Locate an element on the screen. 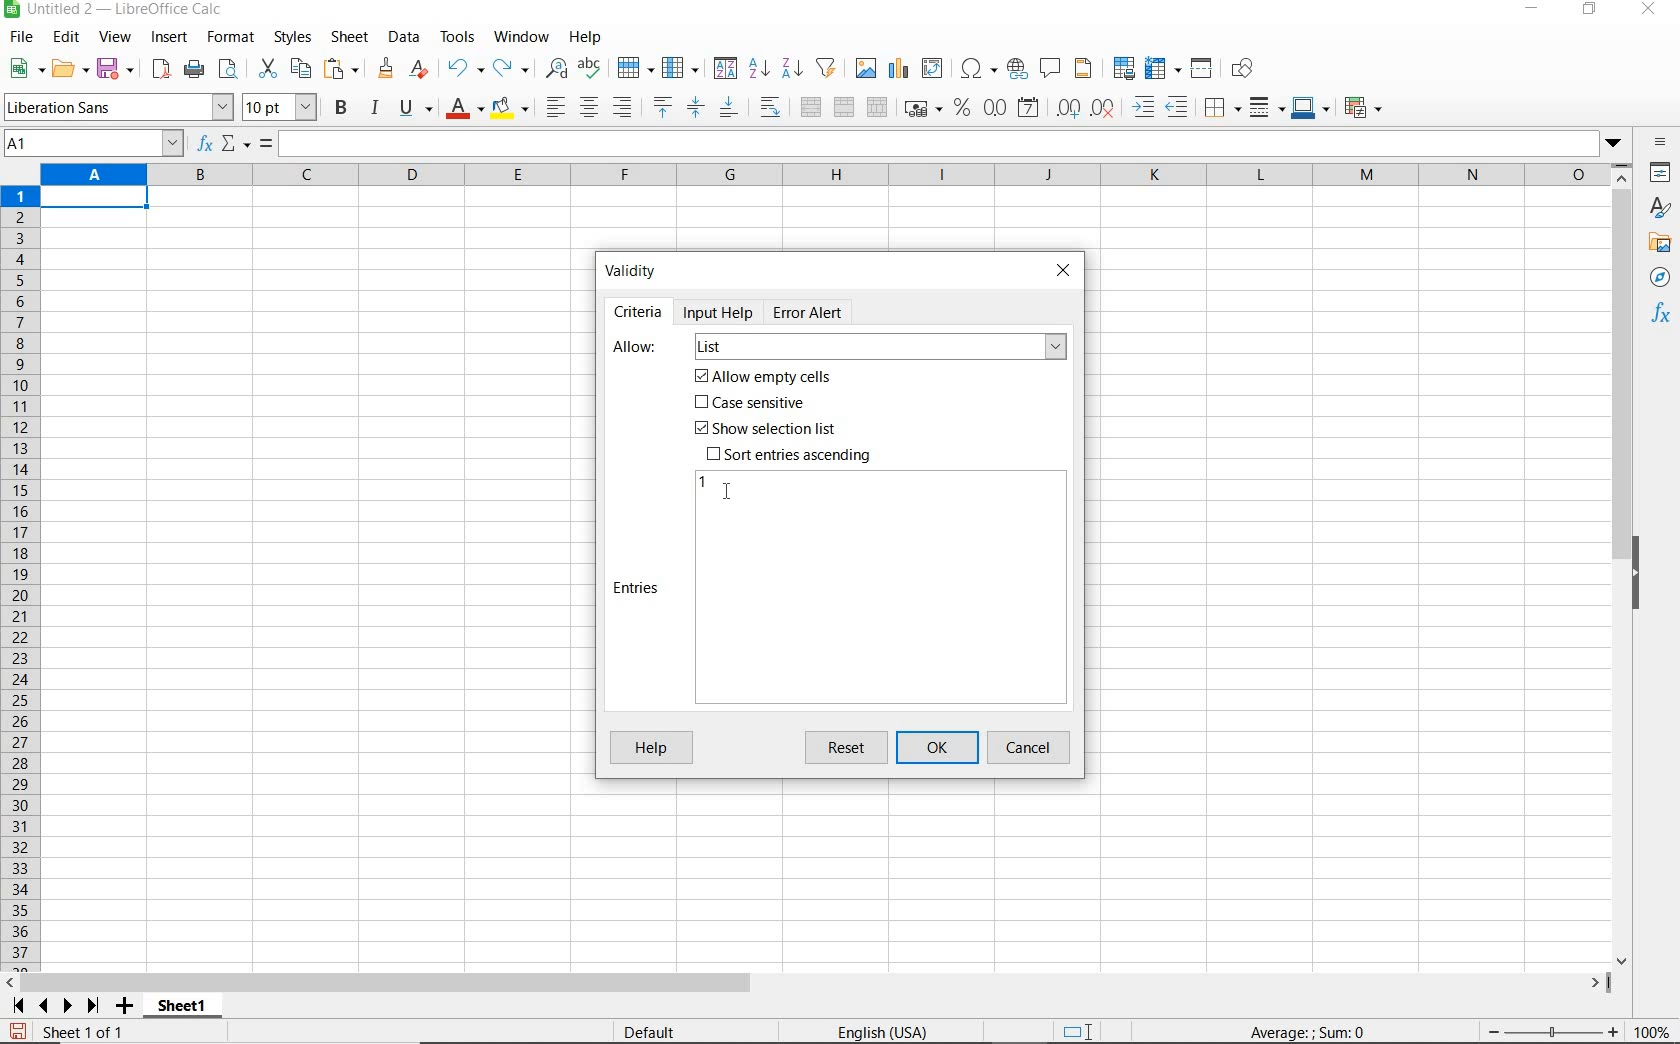 The image size is (1680, 1044). insert or edit pivot table is located at coordinates (934, 69).